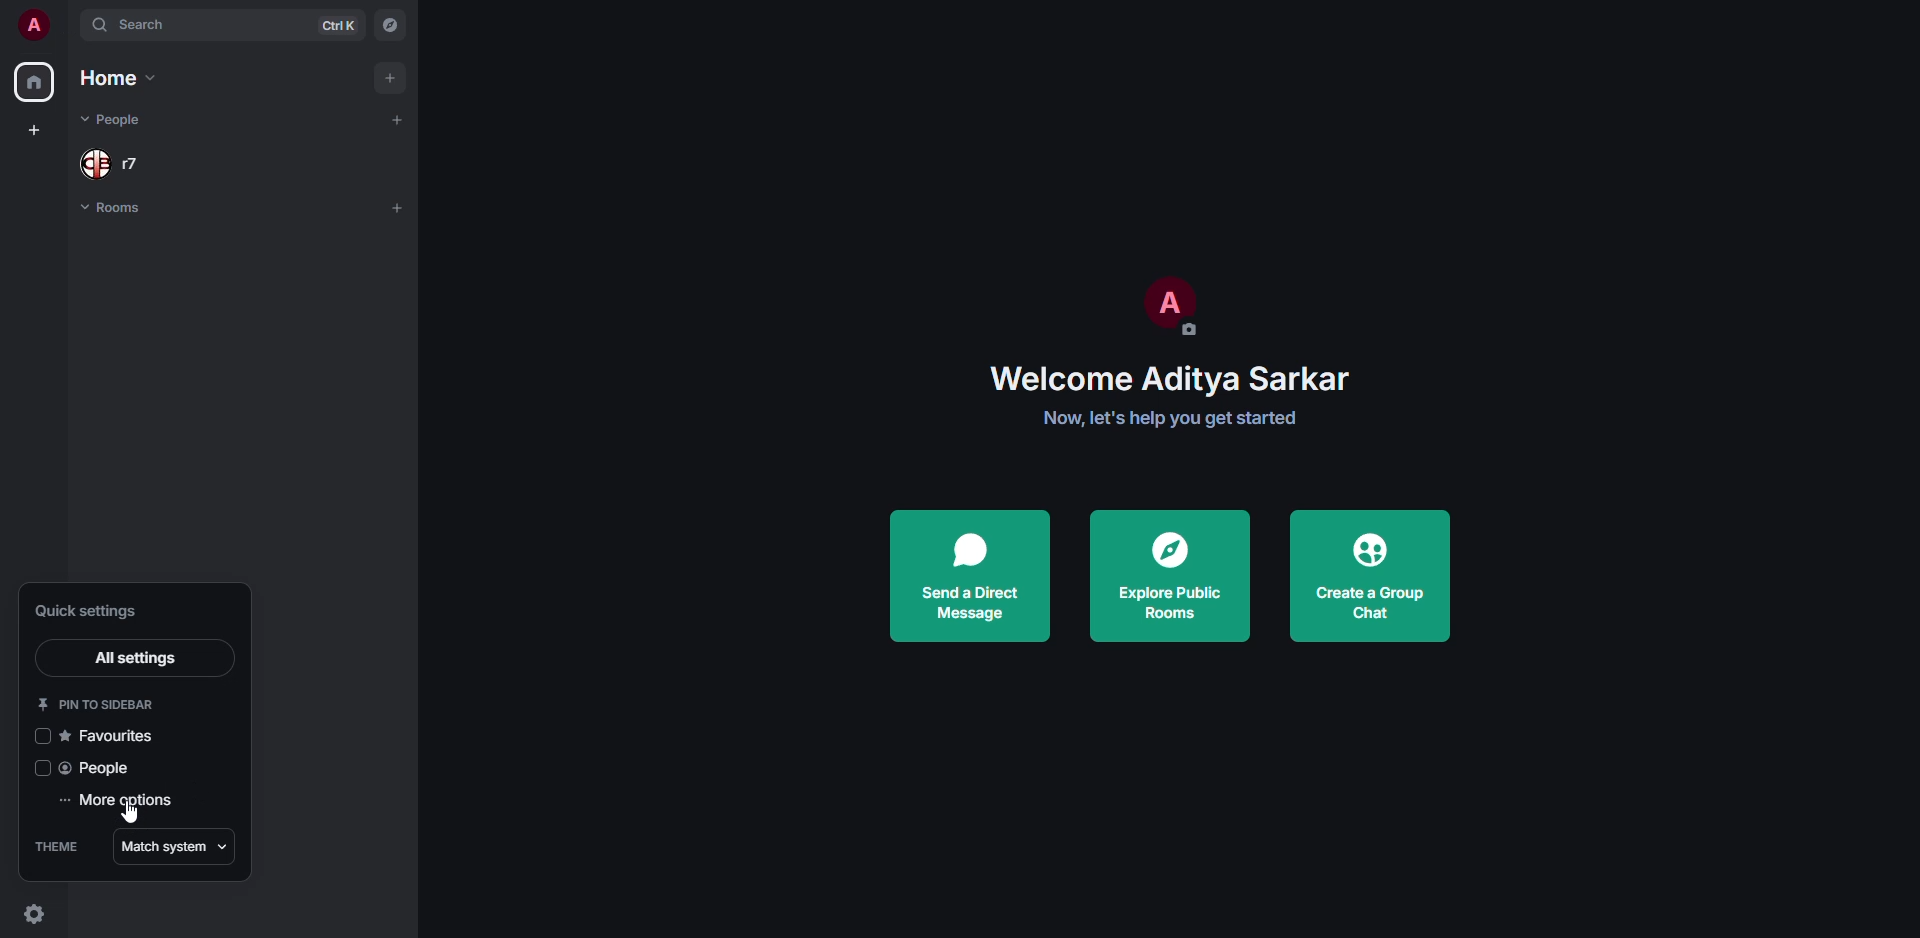  I want to click on welcome, so click(1170, 378).